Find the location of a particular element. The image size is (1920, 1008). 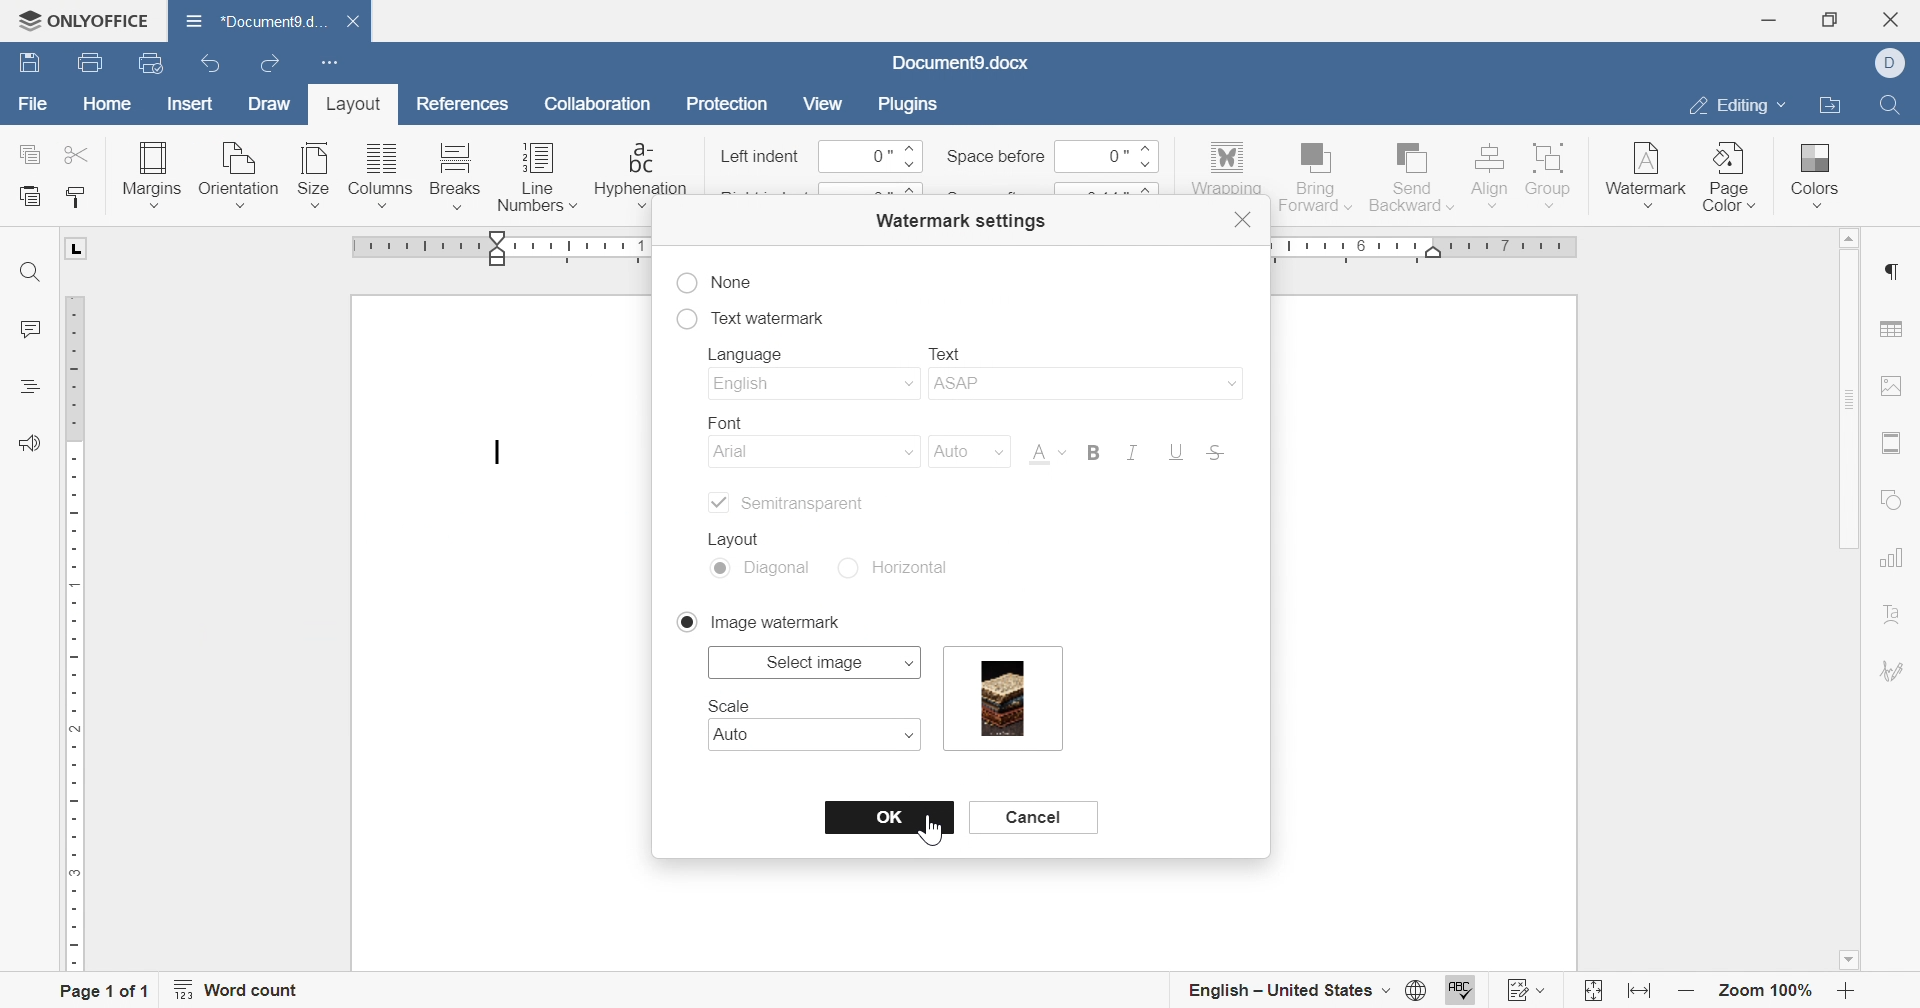

home is located at coordinates (108, 107).